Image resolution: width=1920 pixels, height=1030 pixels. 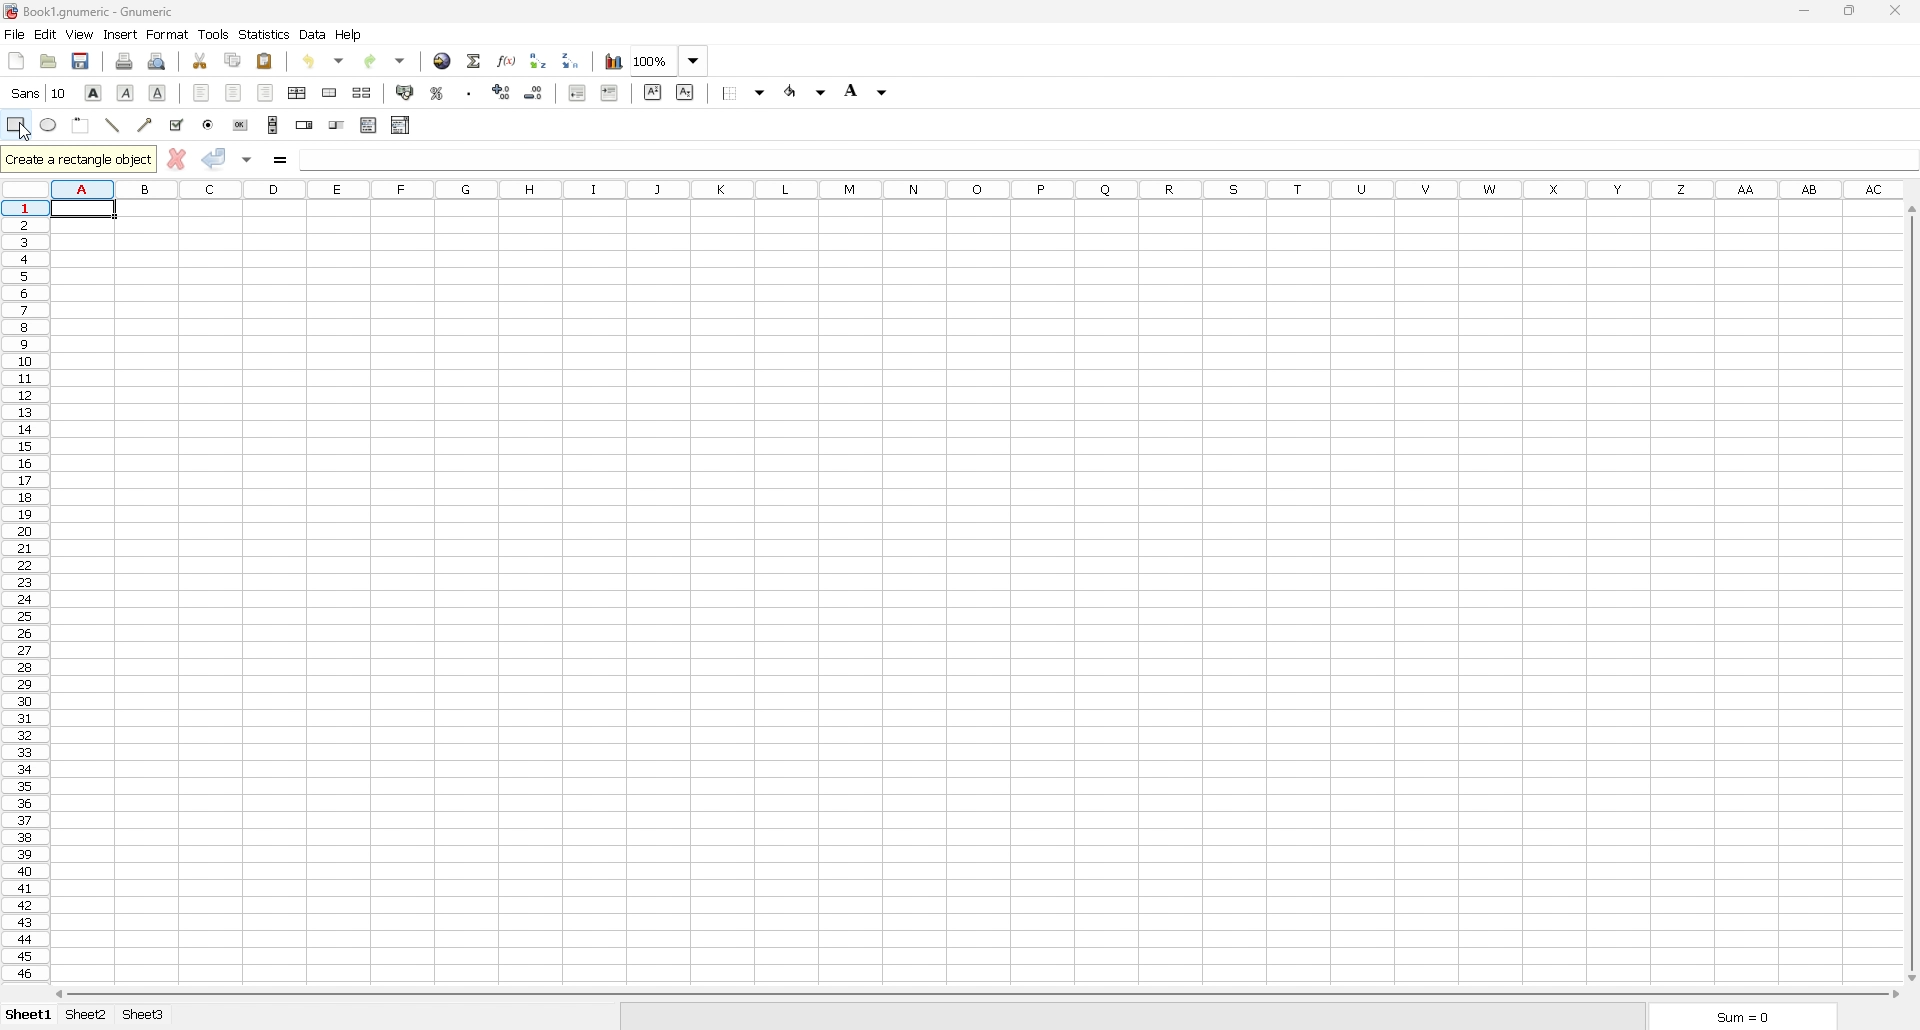 I want to click on statistics, so click(x=264, y=35).